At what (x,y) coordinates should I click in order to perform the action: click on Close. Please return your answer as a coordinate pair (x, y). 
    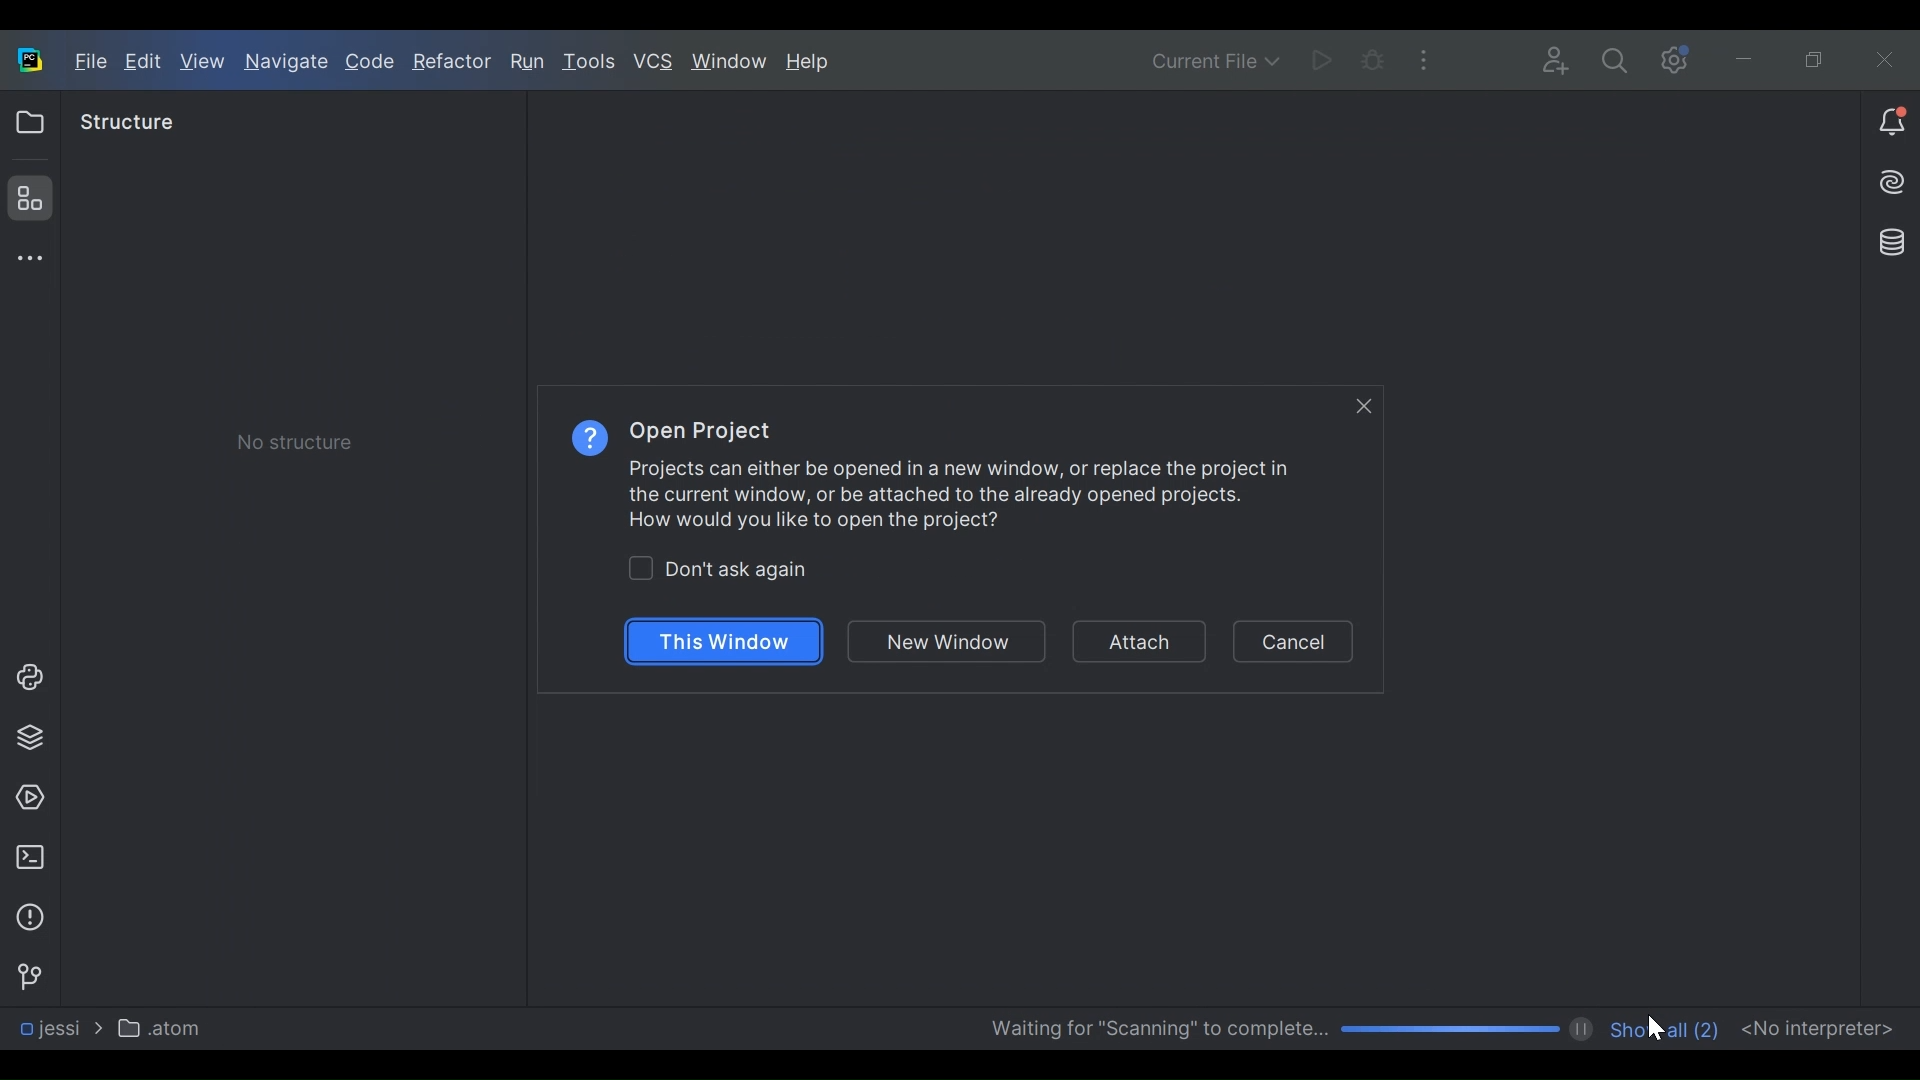
    Looking at the image, I should click on (1364, 404).